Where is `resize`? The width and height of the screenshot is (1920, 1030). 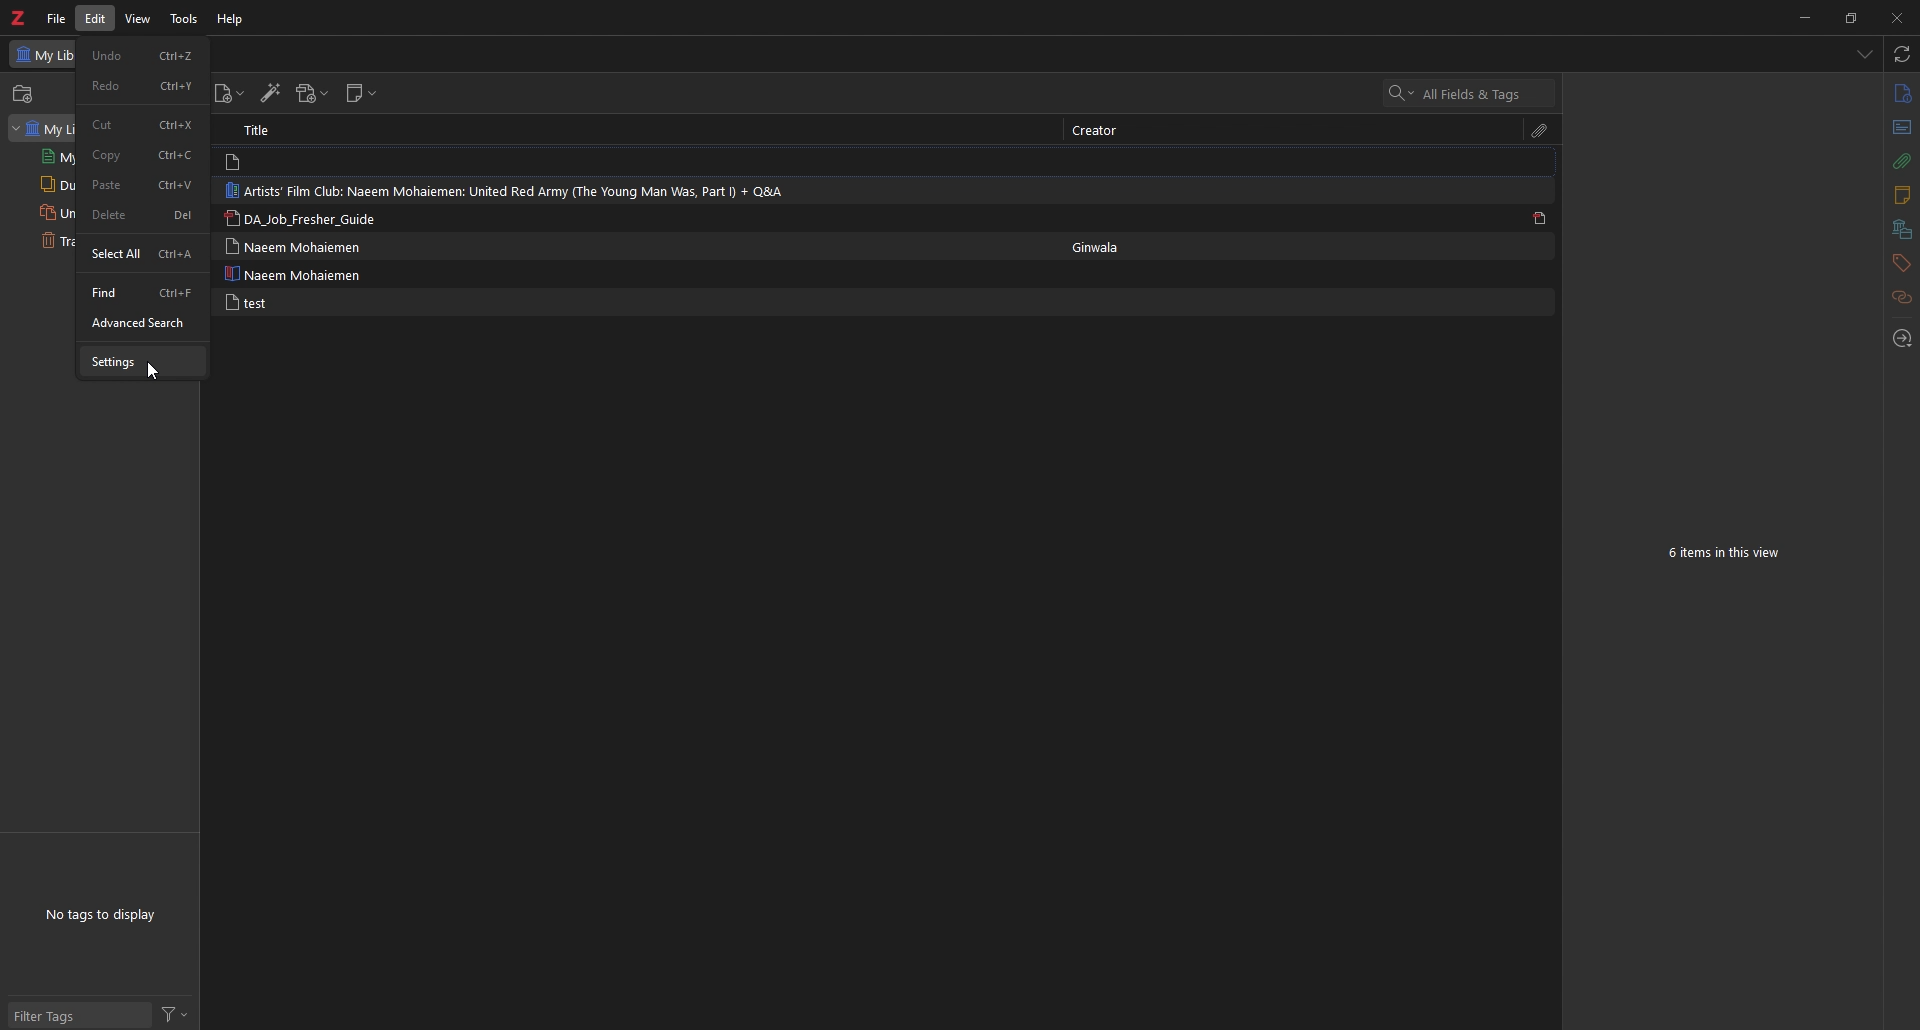
resize is located at coordinates (1850, 17).